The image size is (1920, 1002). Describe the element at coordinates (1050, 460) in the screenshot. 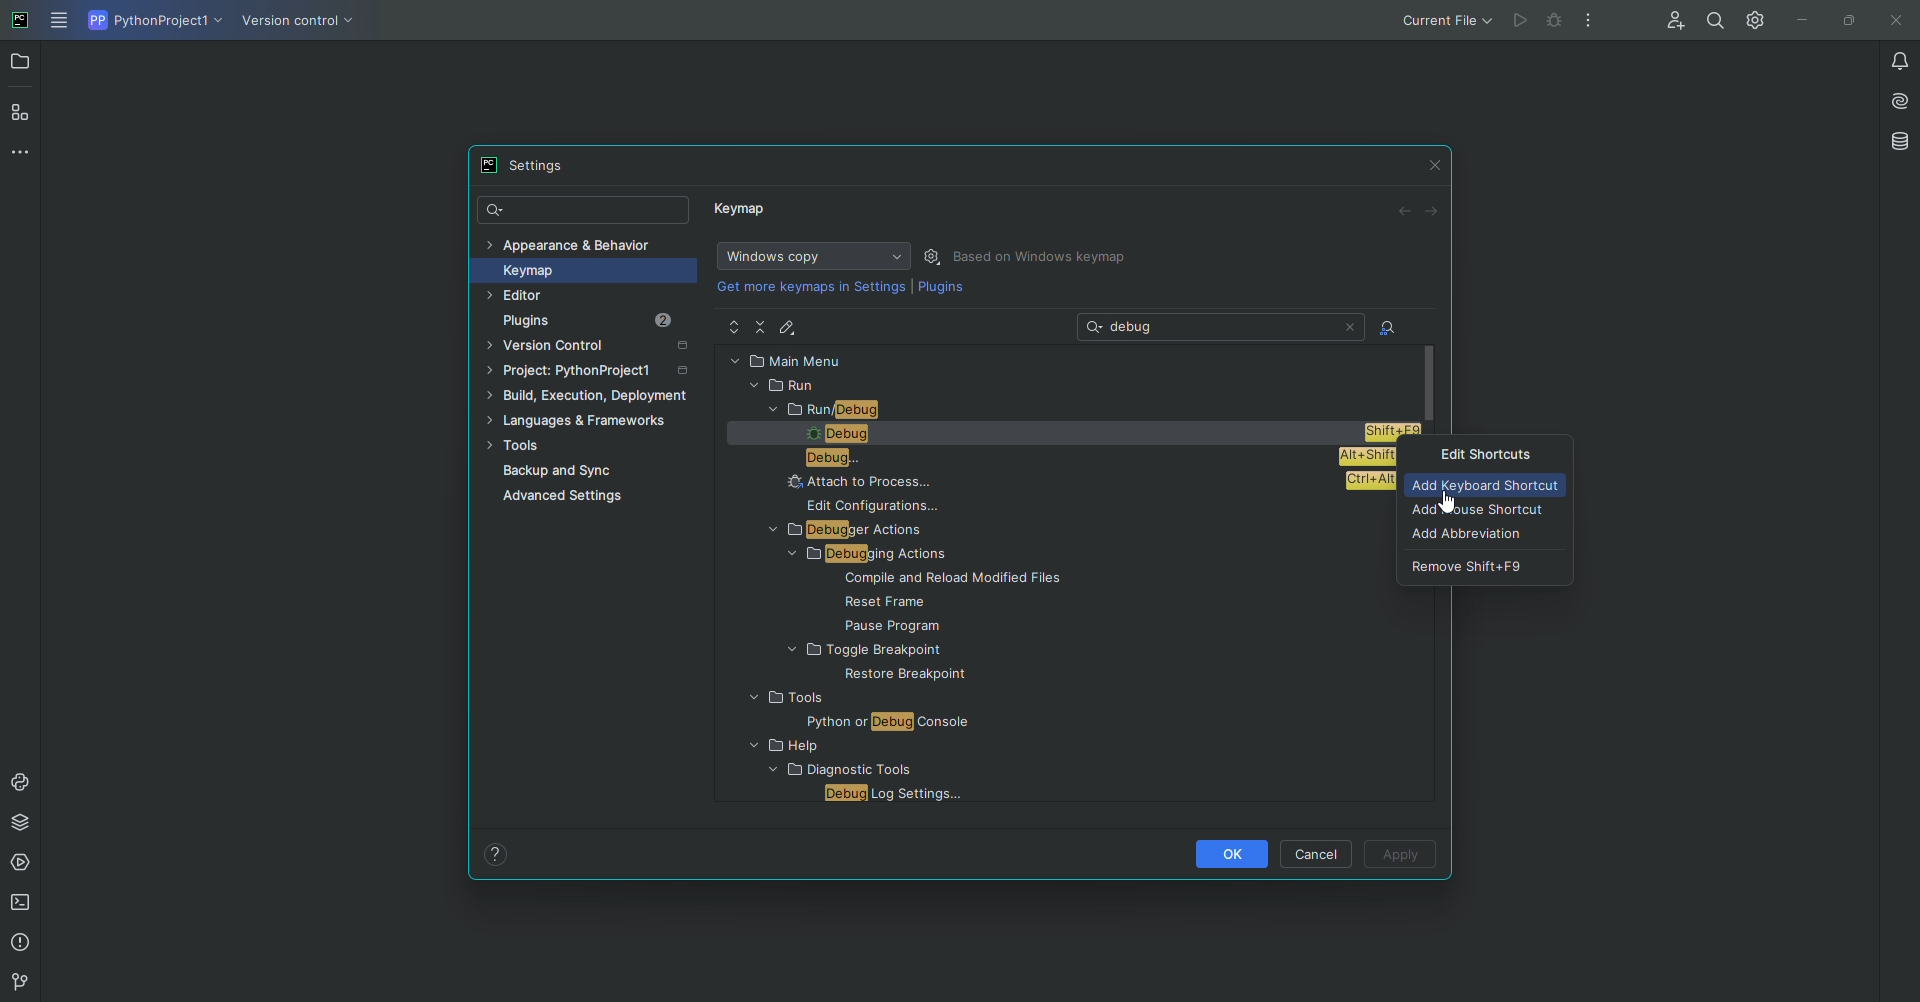

I see `DEBUG..` at that location.